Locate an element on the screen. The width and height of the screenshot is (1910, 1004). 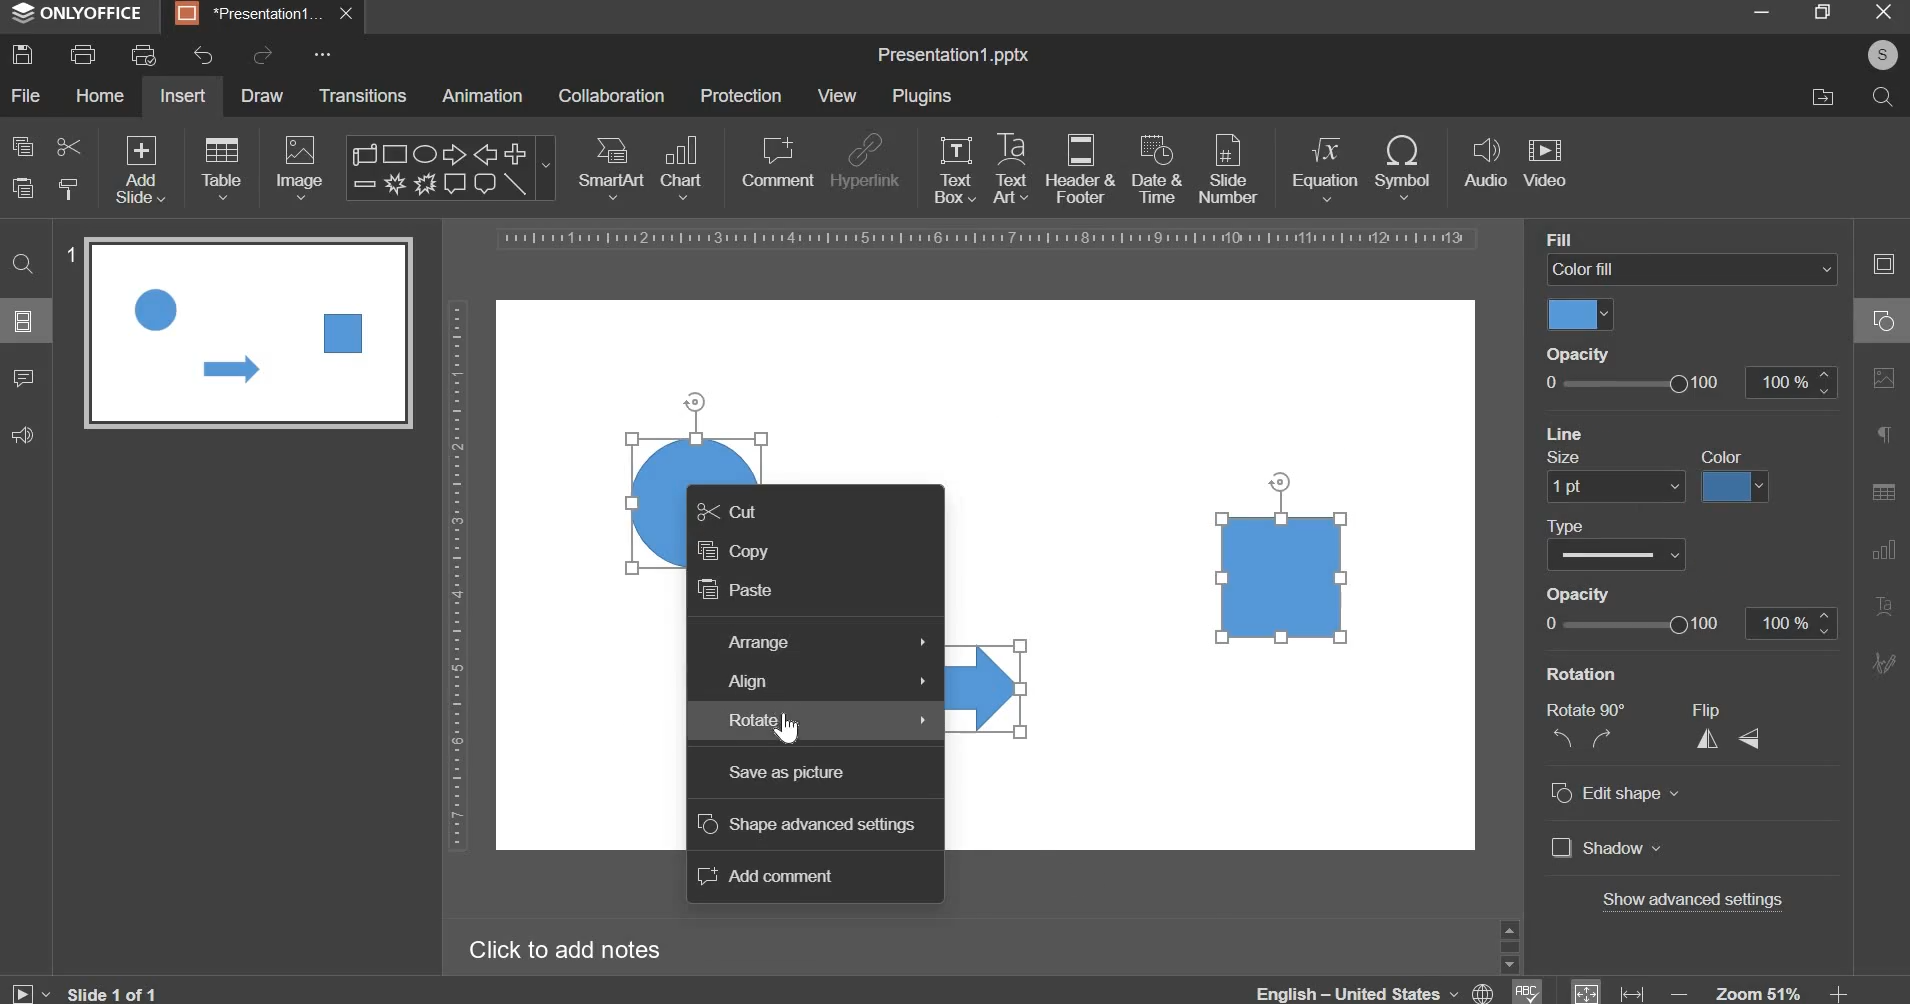
align is located at coordinates (832, 684).